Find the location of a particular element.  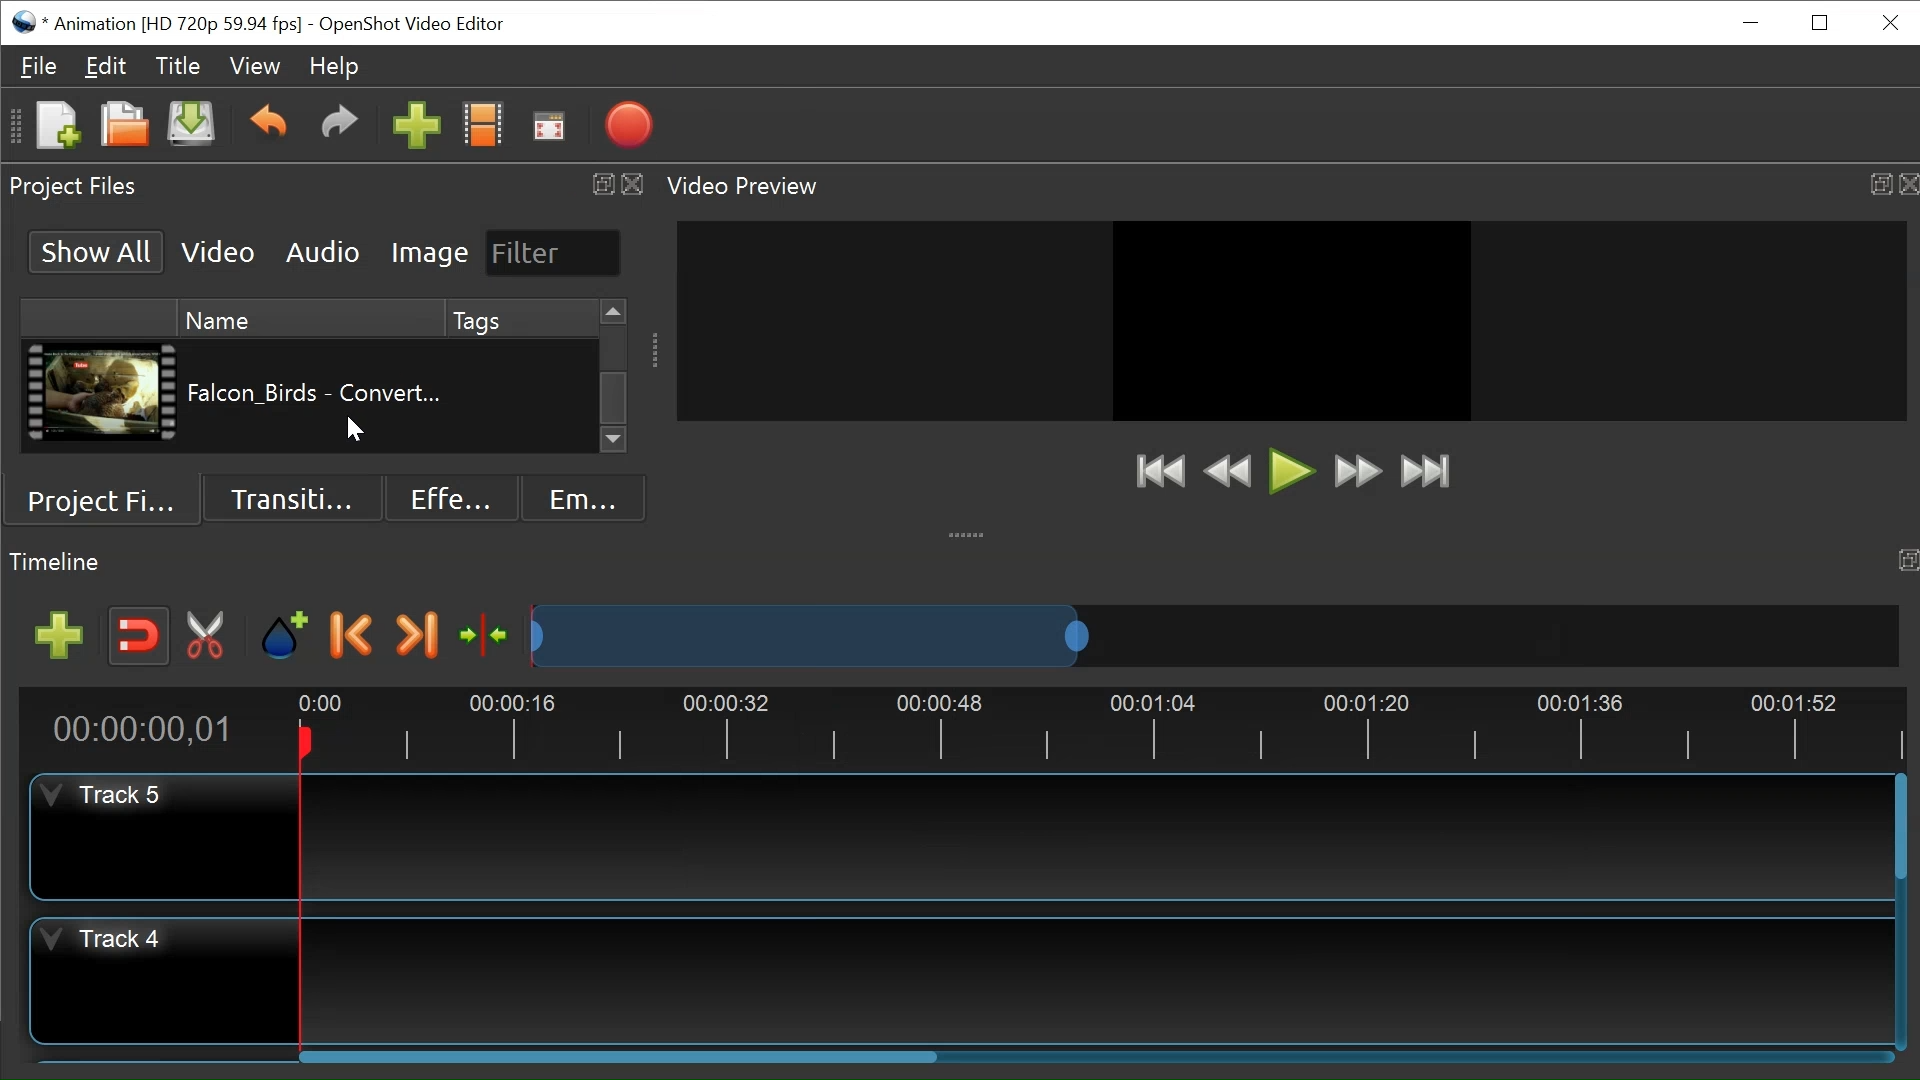

Video Preview Panel is located at coordinates (747, 187).